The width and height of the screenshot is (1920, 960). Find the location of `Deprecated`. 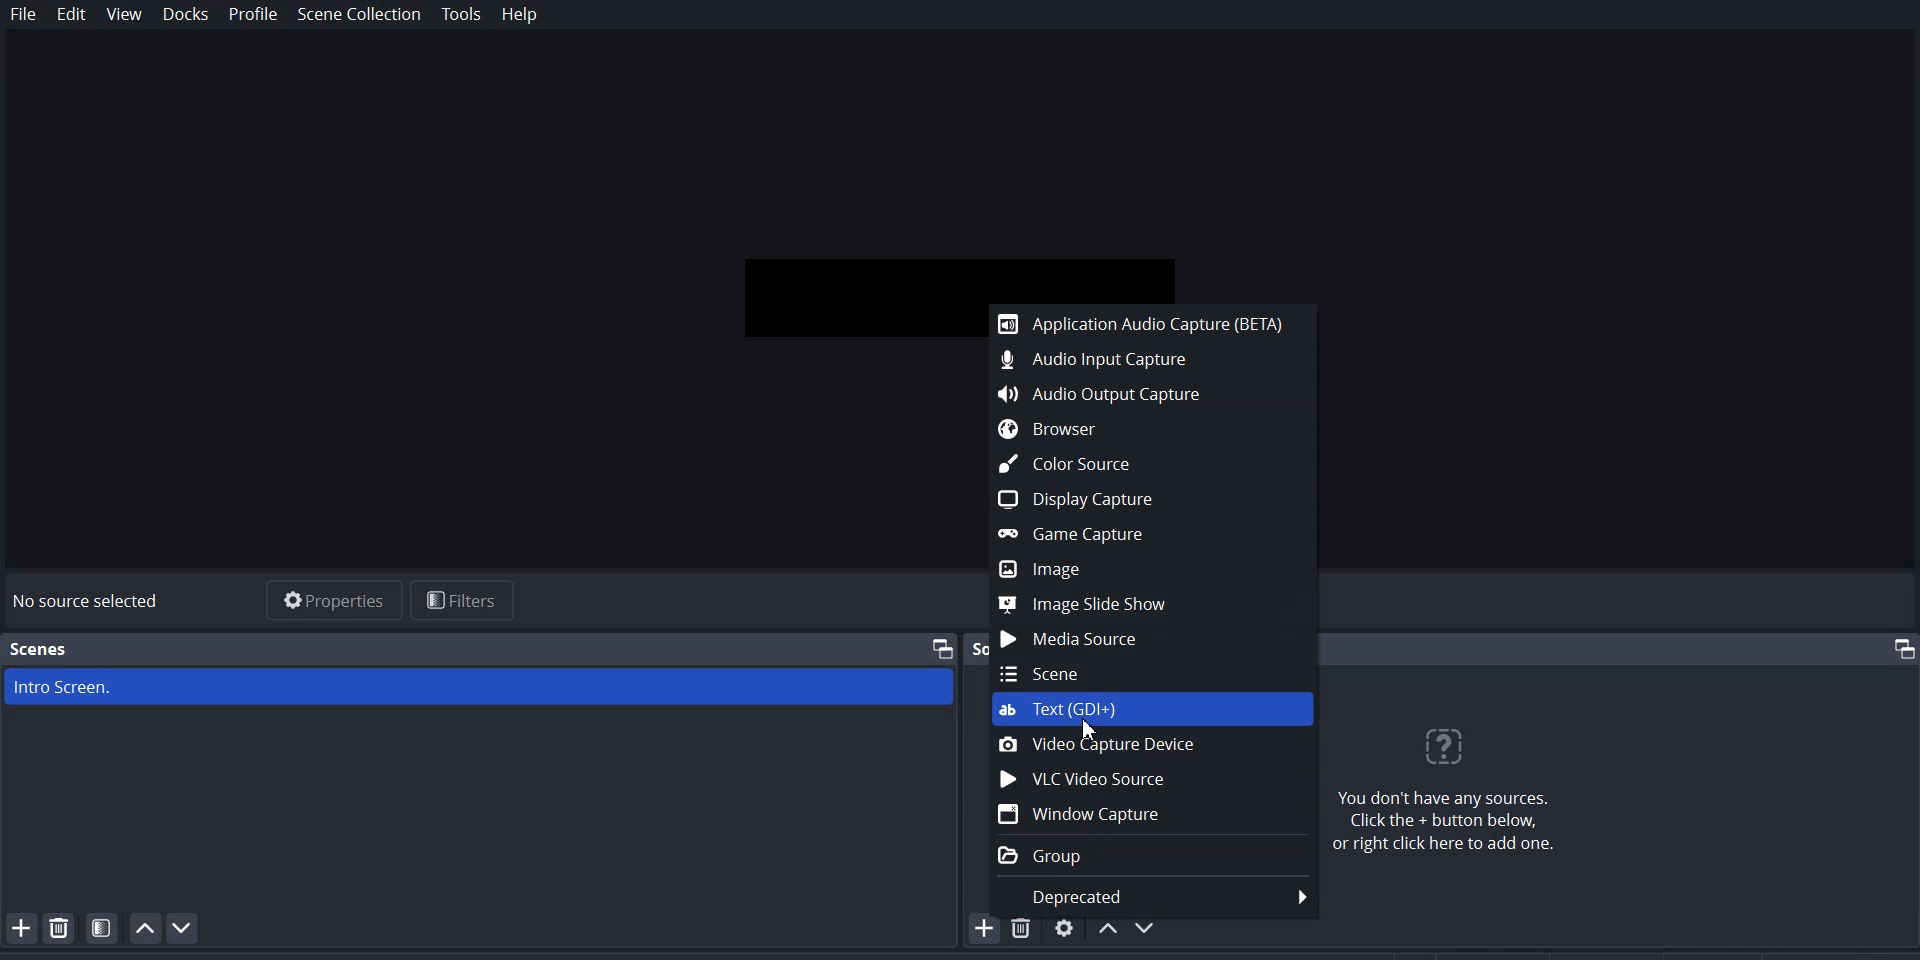

Deprecated is located at coordinates (1151, 891).